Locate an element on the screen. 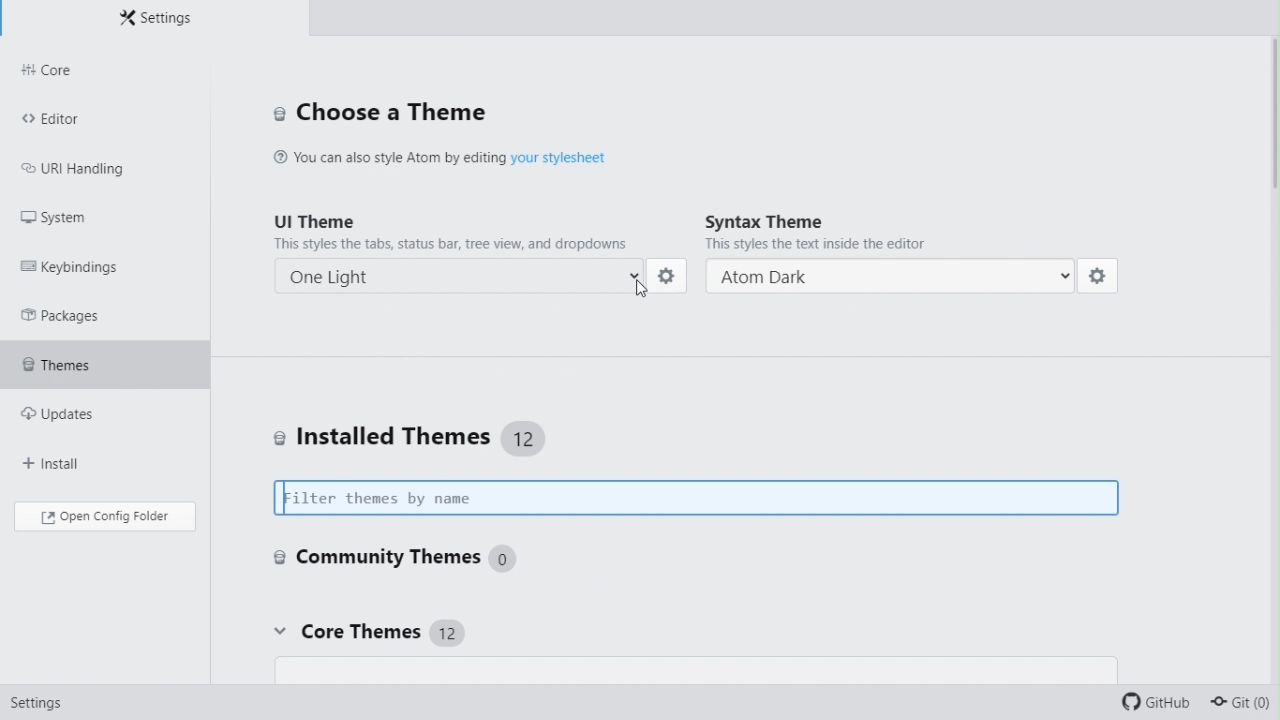  git is located at coordinates (1242, 704).